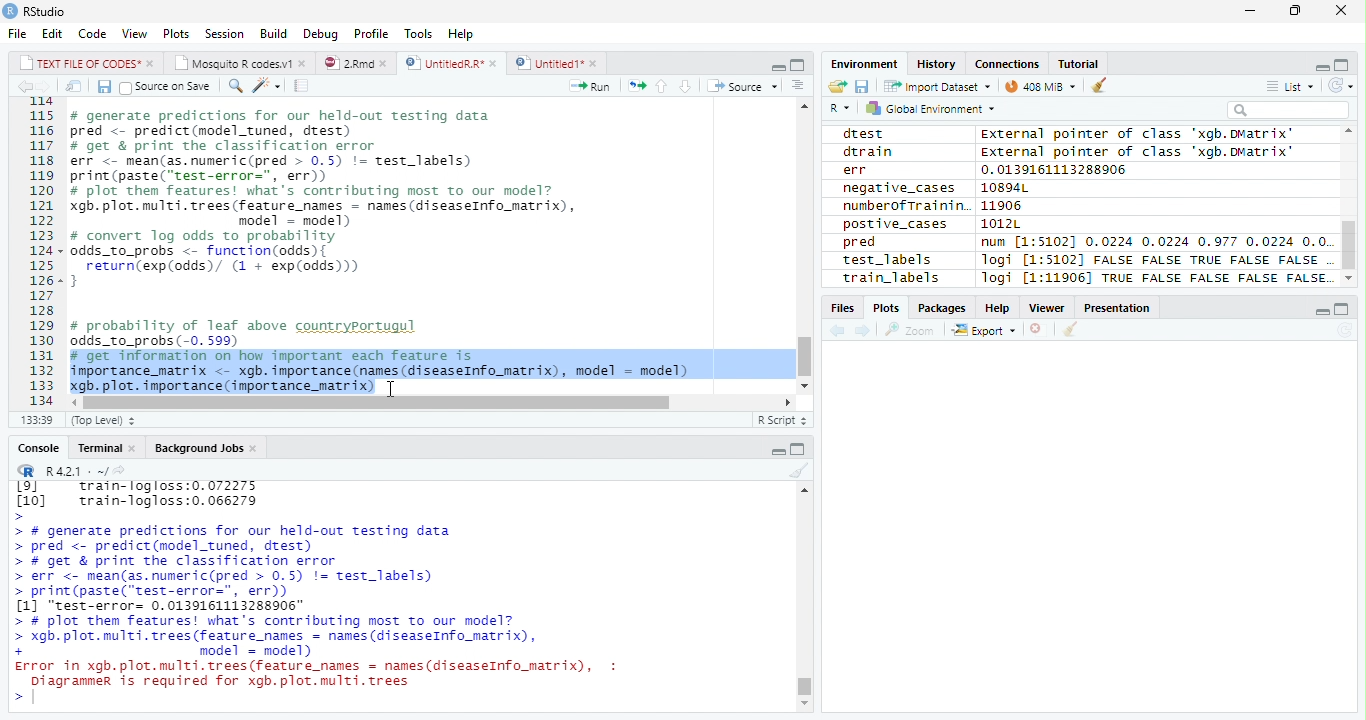  Describe the element at coordinates (1340, 84) in the screenshot. I see `Refresh` at that location.